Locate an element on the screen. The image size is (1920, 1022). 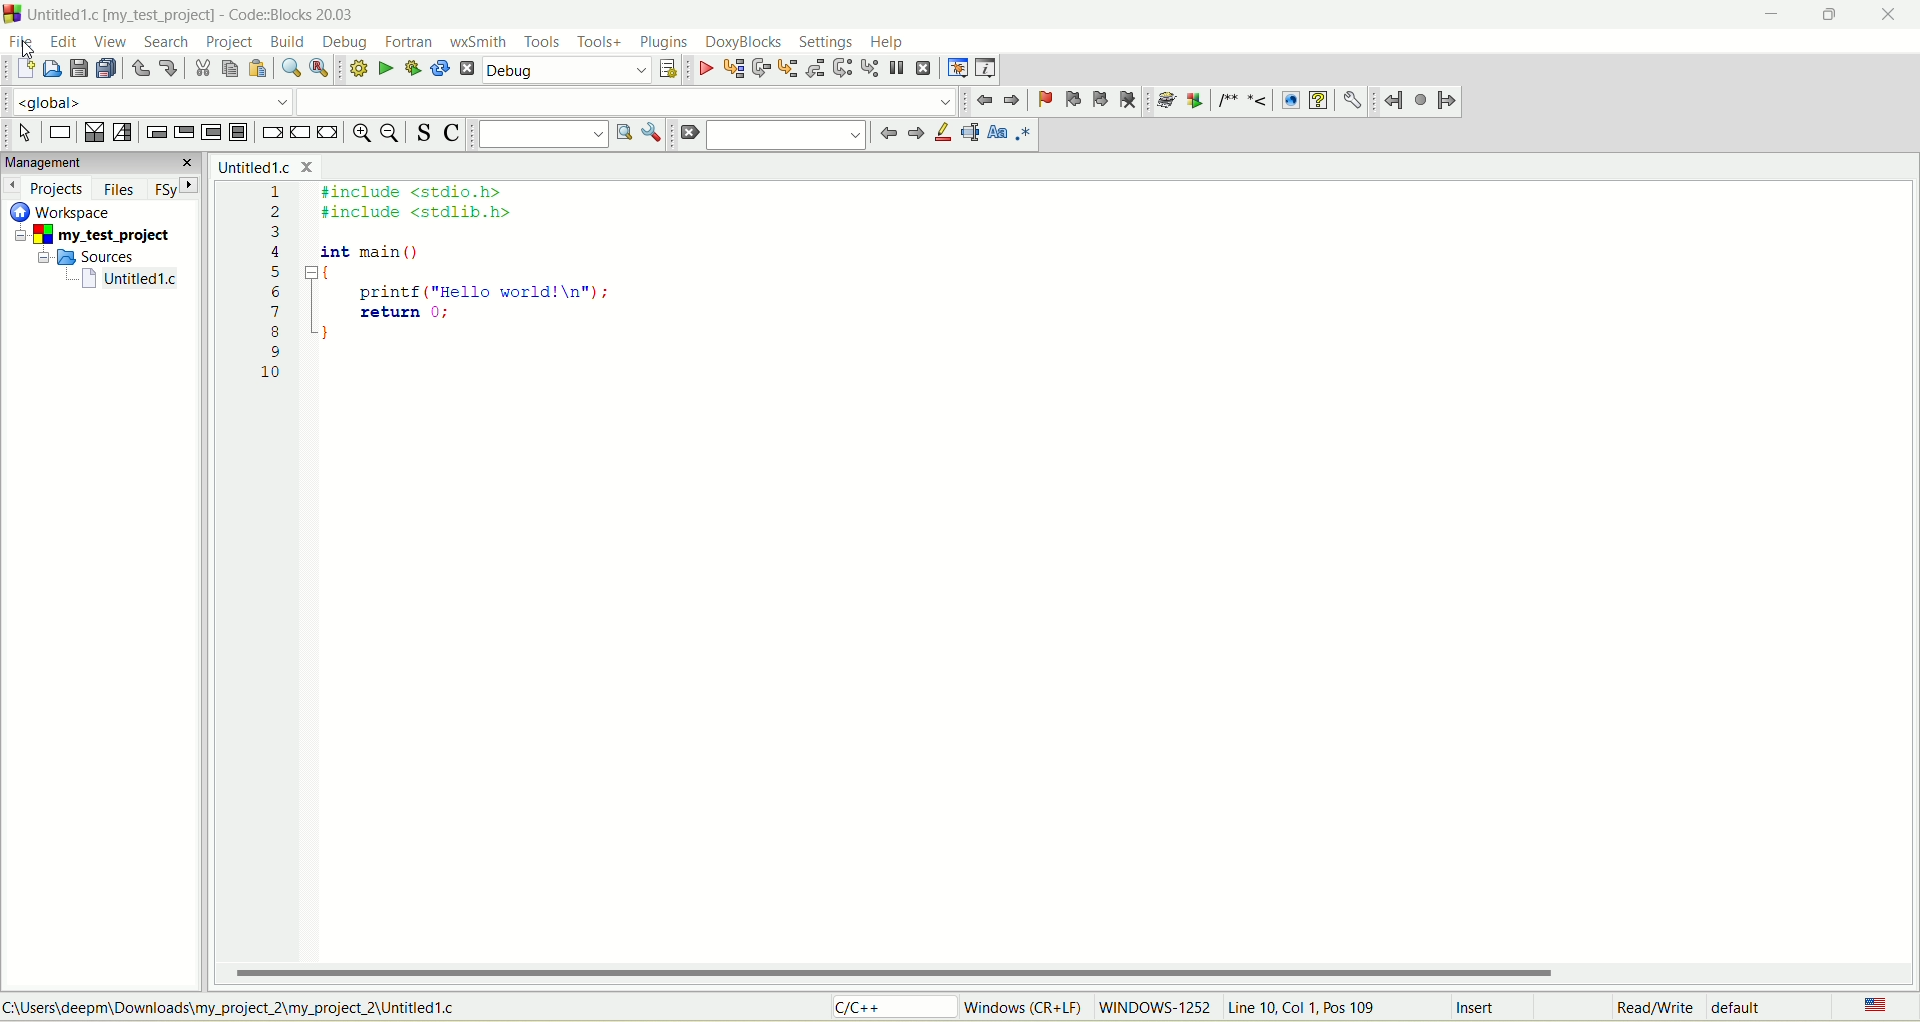
extract documentation is located at coordinates (1195, 101).